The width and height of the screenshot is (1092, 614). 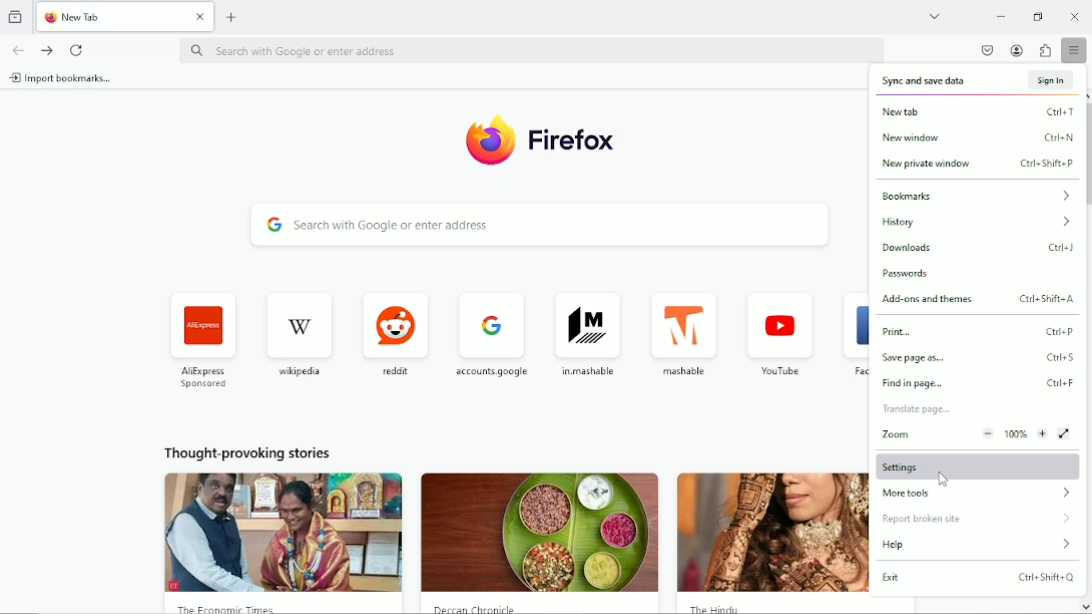 What do you see at coordinates (923, 410) in the screenshot?
I see `translate page` at bounding box center [923, 410].